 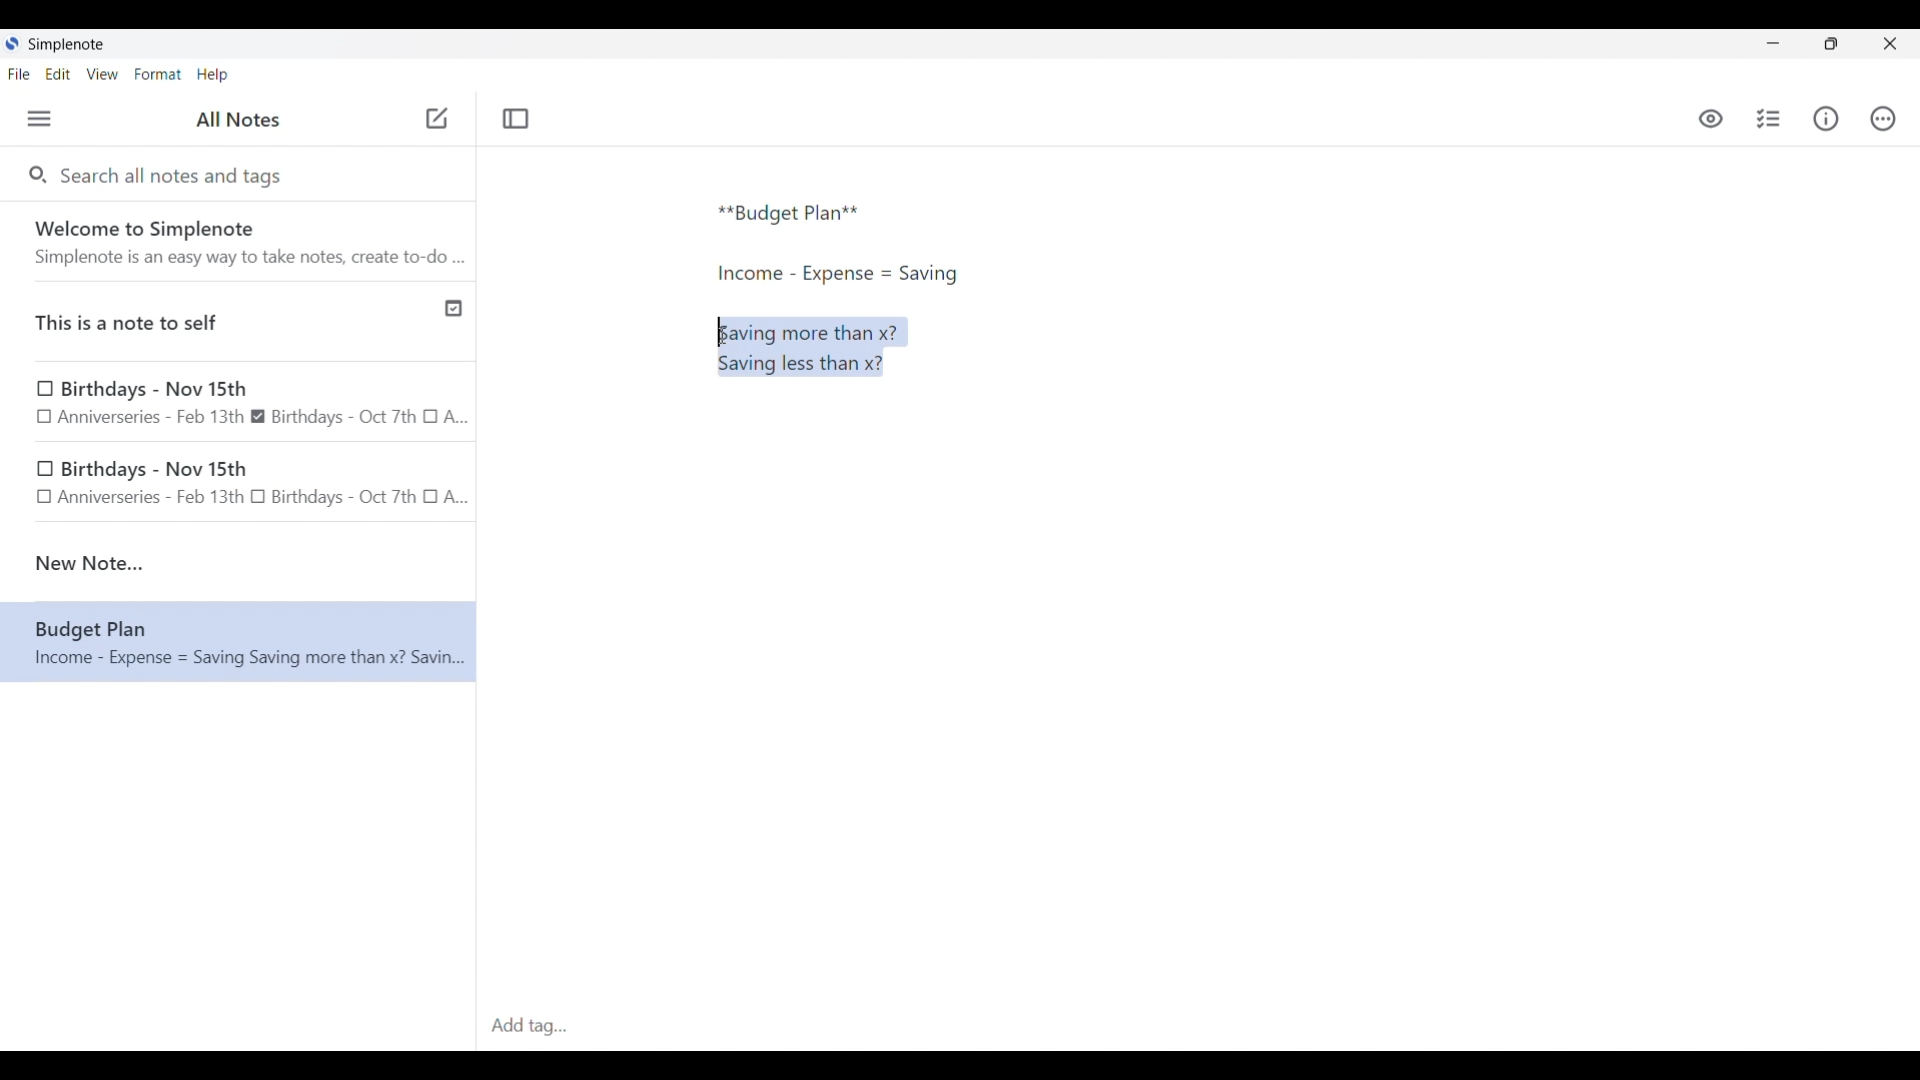 What do you see at coordinates (239, 401) in the screenshot?
I see `Birthday note` at bounding box center [239, 401].